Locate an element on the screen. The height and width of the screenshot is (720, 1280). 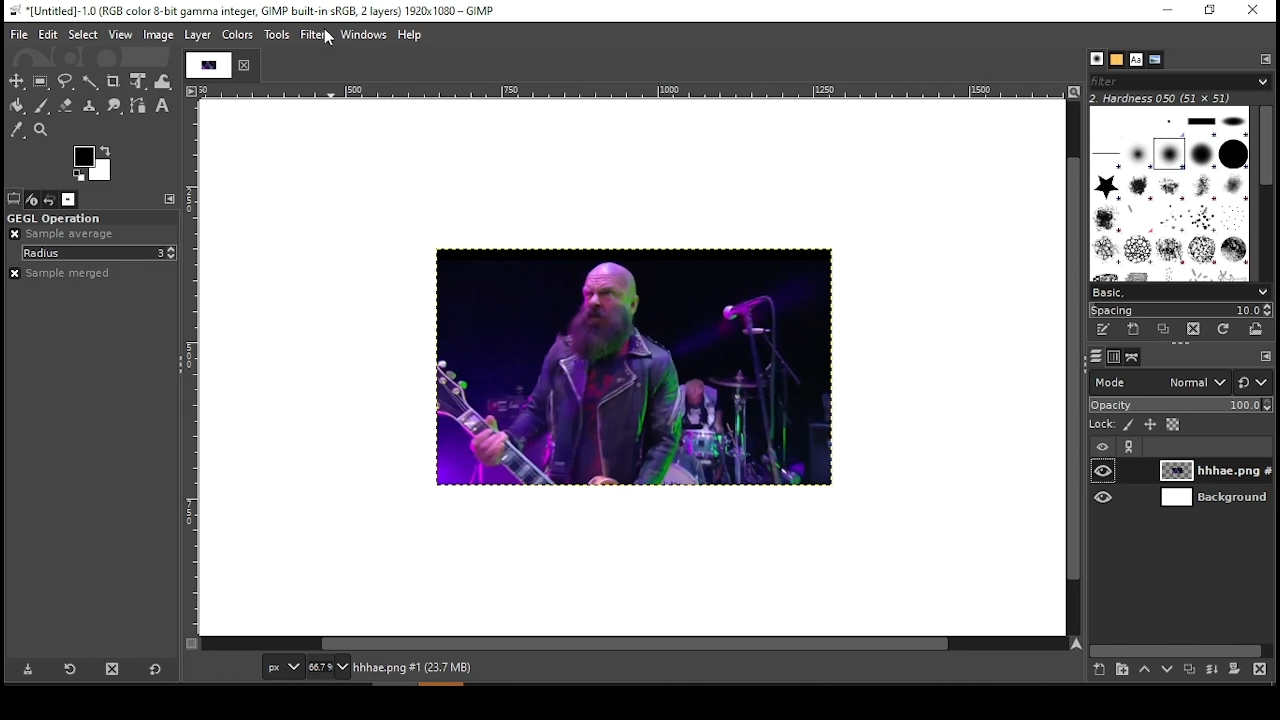
unified transform tool is located at coordinates (138, 81).